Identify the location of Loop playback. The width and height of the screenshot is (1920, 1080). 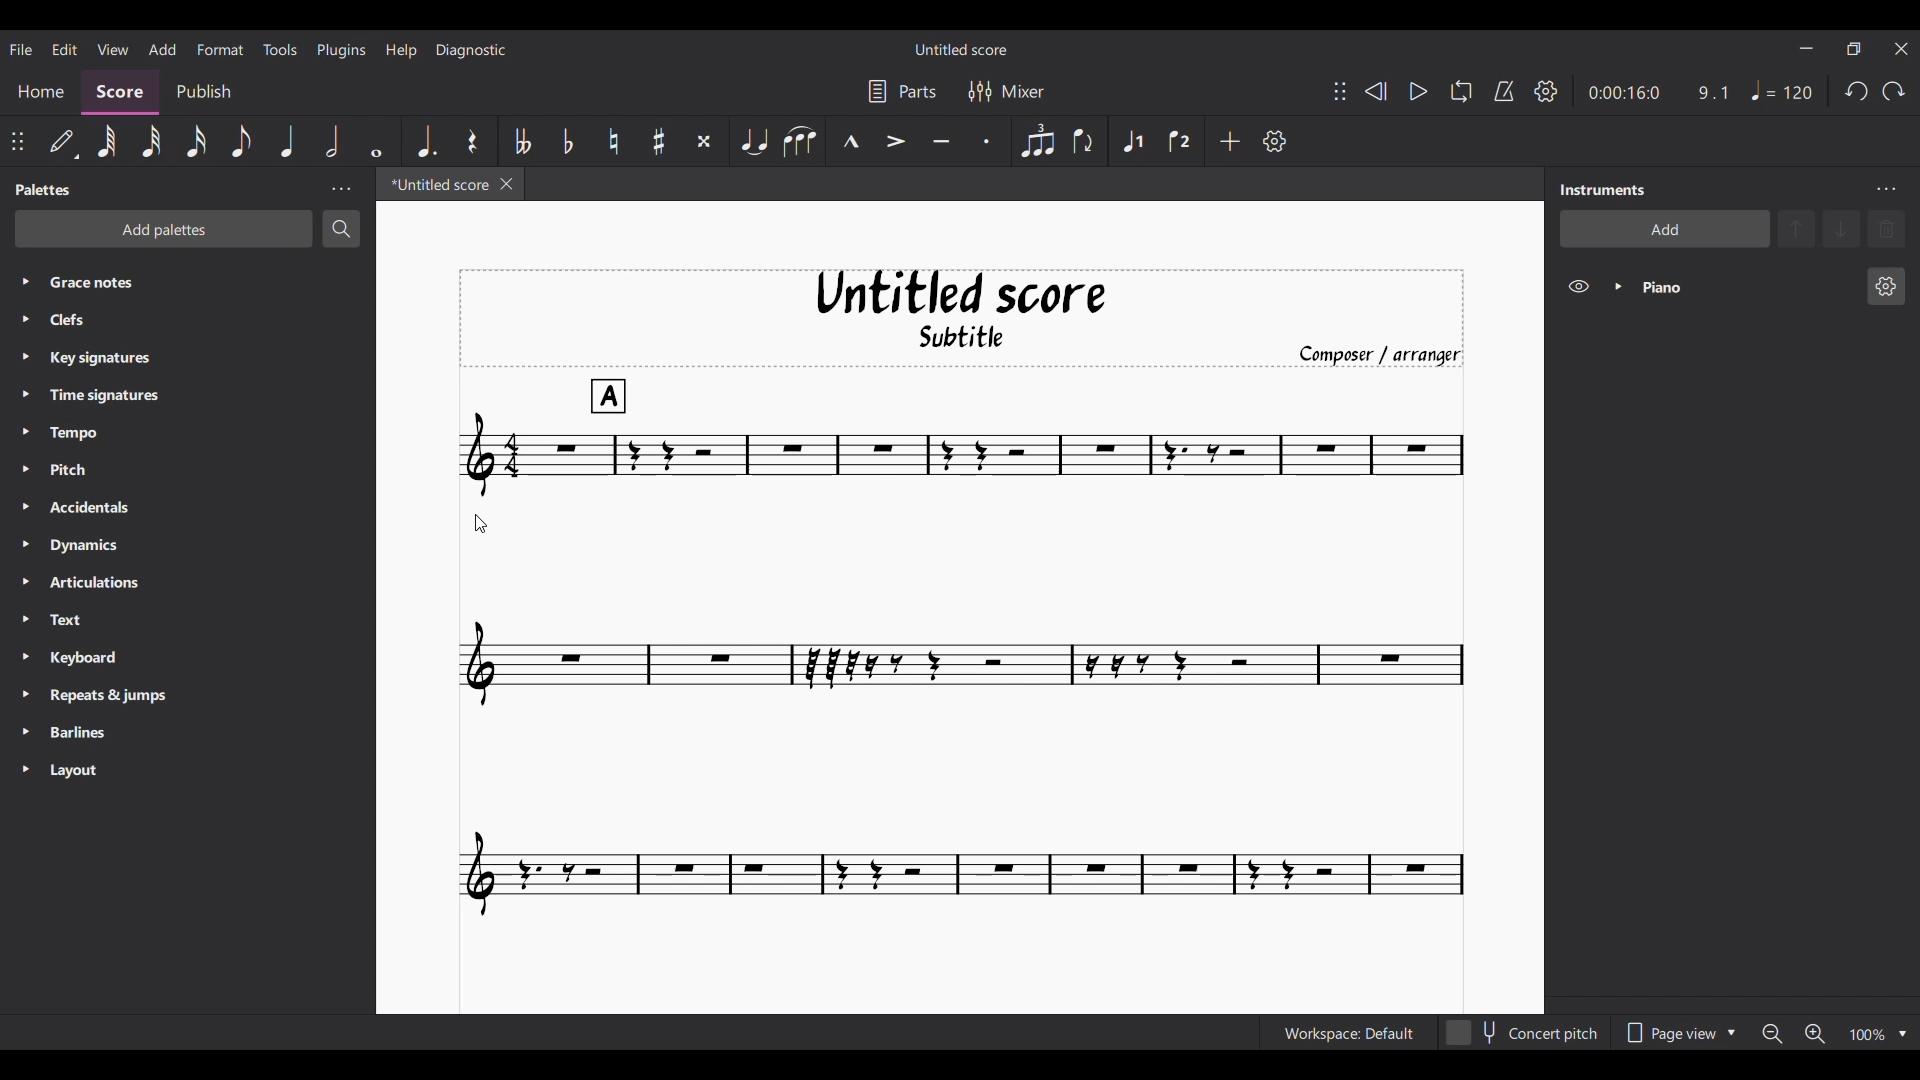
(1461, 91).